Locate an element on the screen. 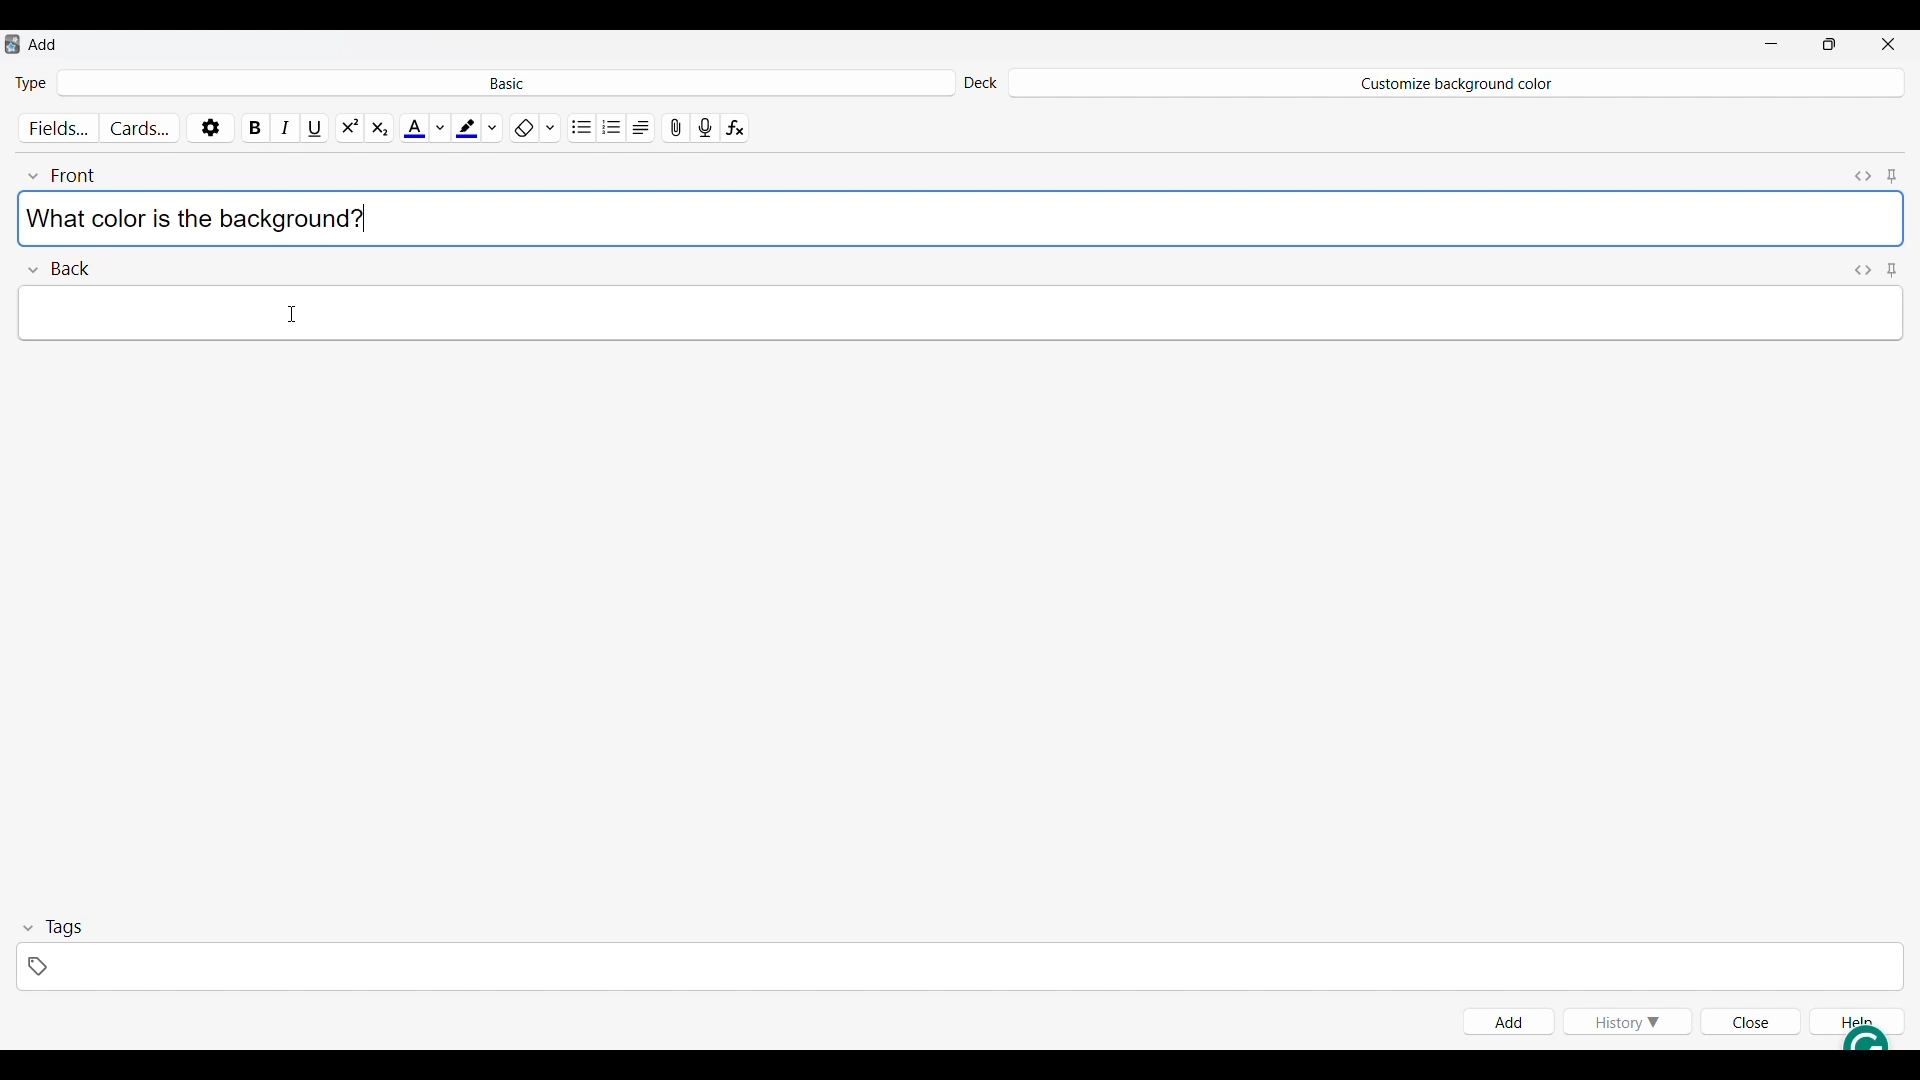 Image resolution: width=1920 pixels, height=1080 pixels.  is located at coordinates (1509, 1023).